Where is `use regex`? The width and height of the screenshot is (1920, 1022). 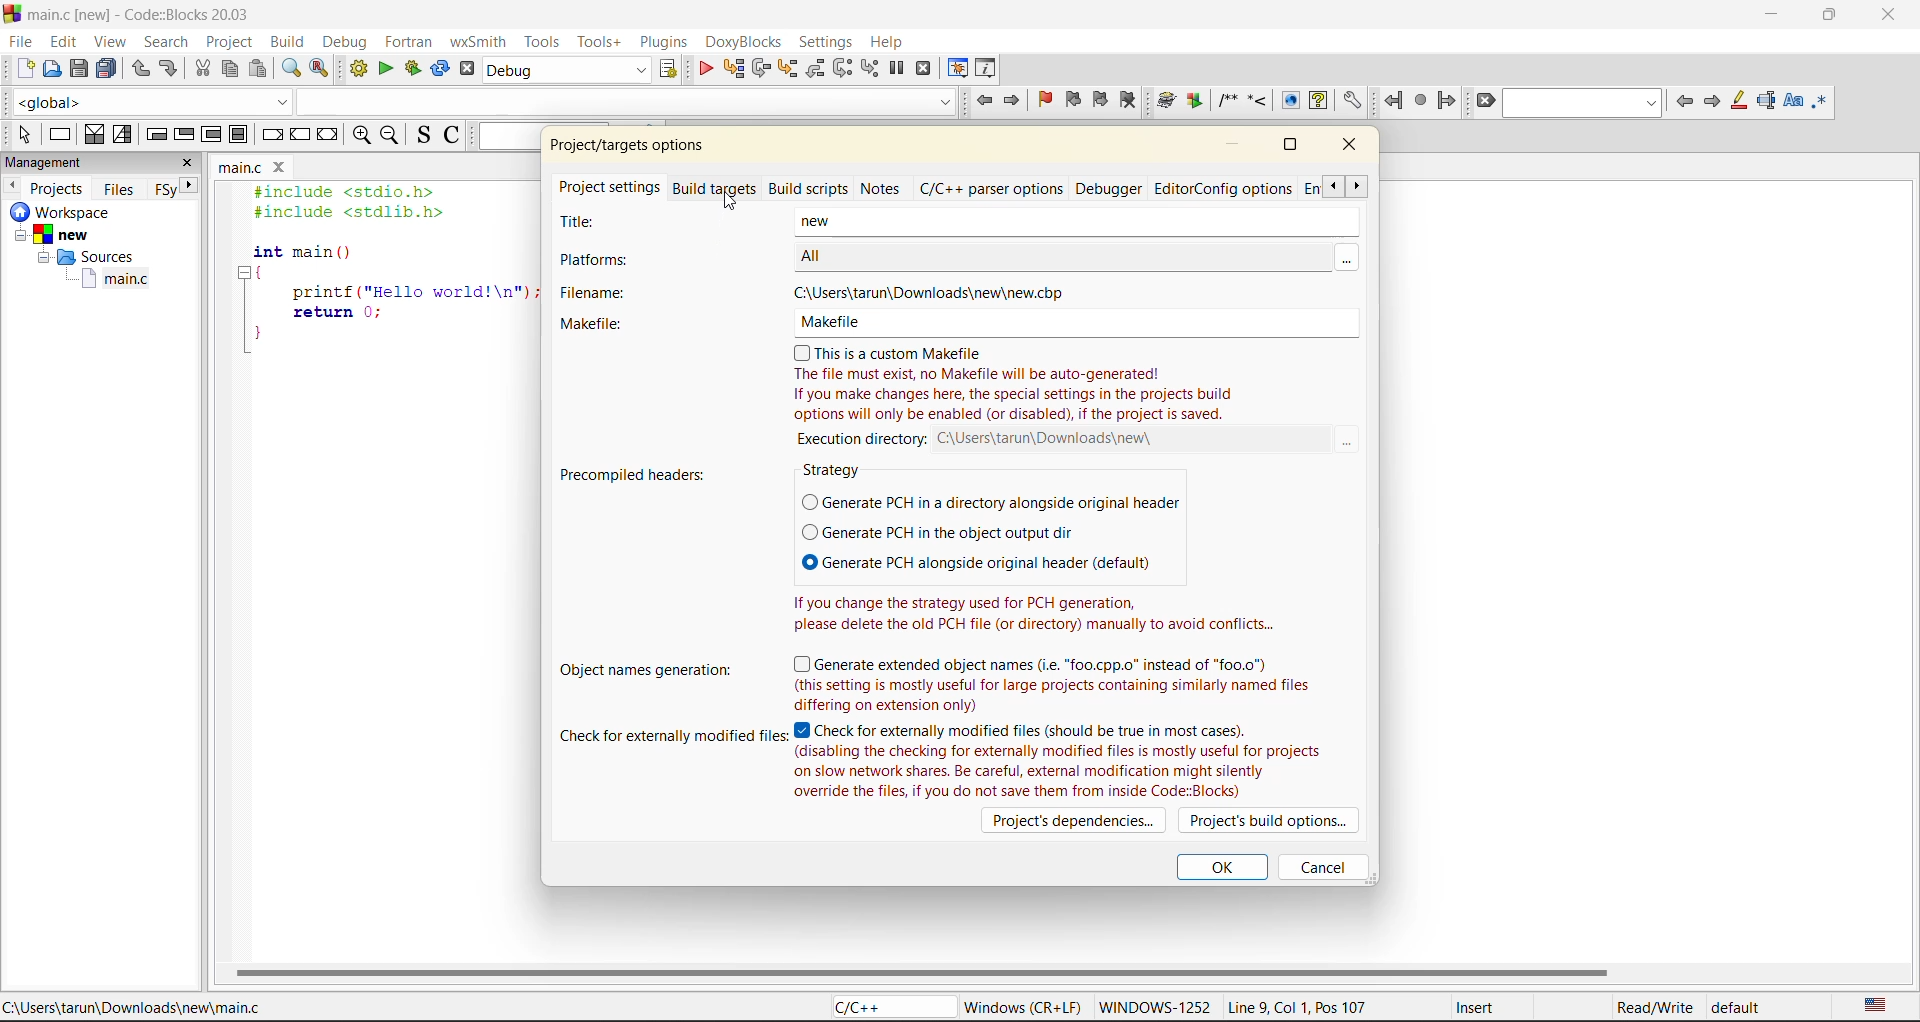 use regex is located at coordinates (1825, 100).